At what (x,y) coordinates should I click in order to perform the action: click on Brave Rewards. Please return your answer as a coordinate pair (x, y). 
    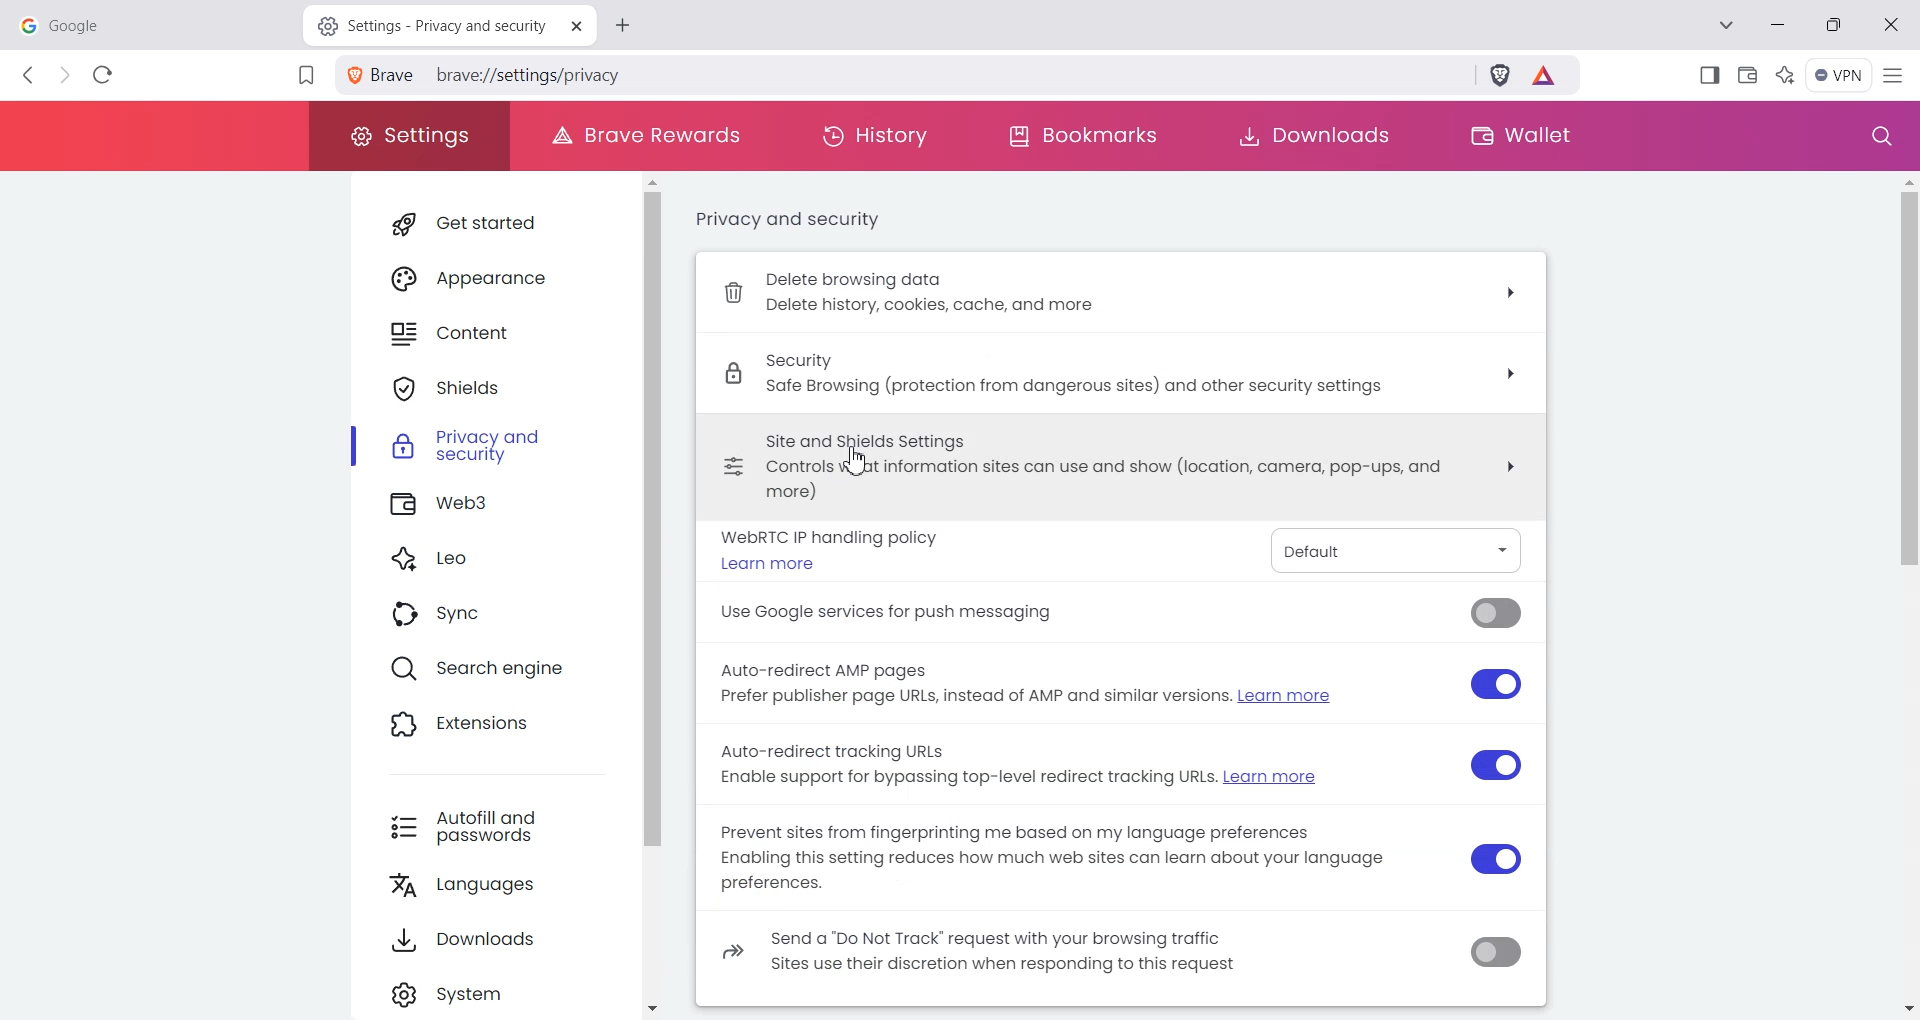
    Looking at the image, I should click on (640, 136).